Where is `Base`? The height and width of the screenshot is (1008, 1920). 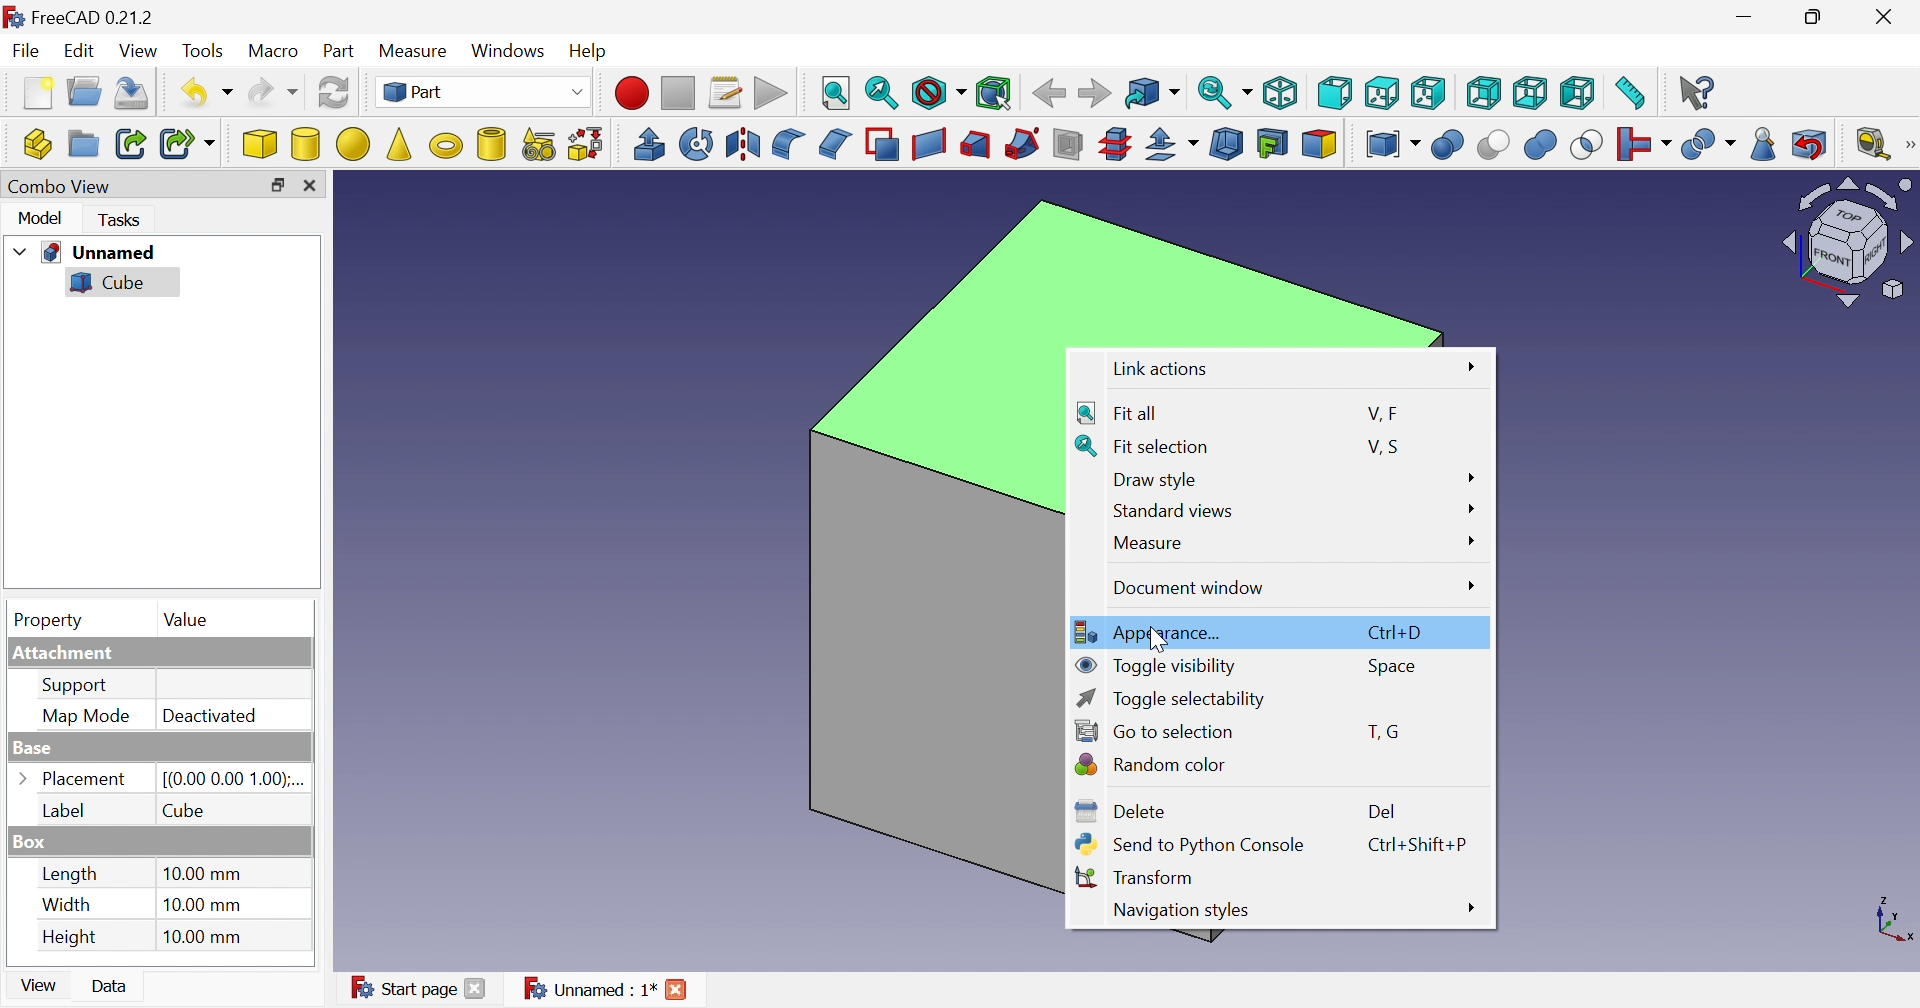
Base is located at coordinates (31, 745).